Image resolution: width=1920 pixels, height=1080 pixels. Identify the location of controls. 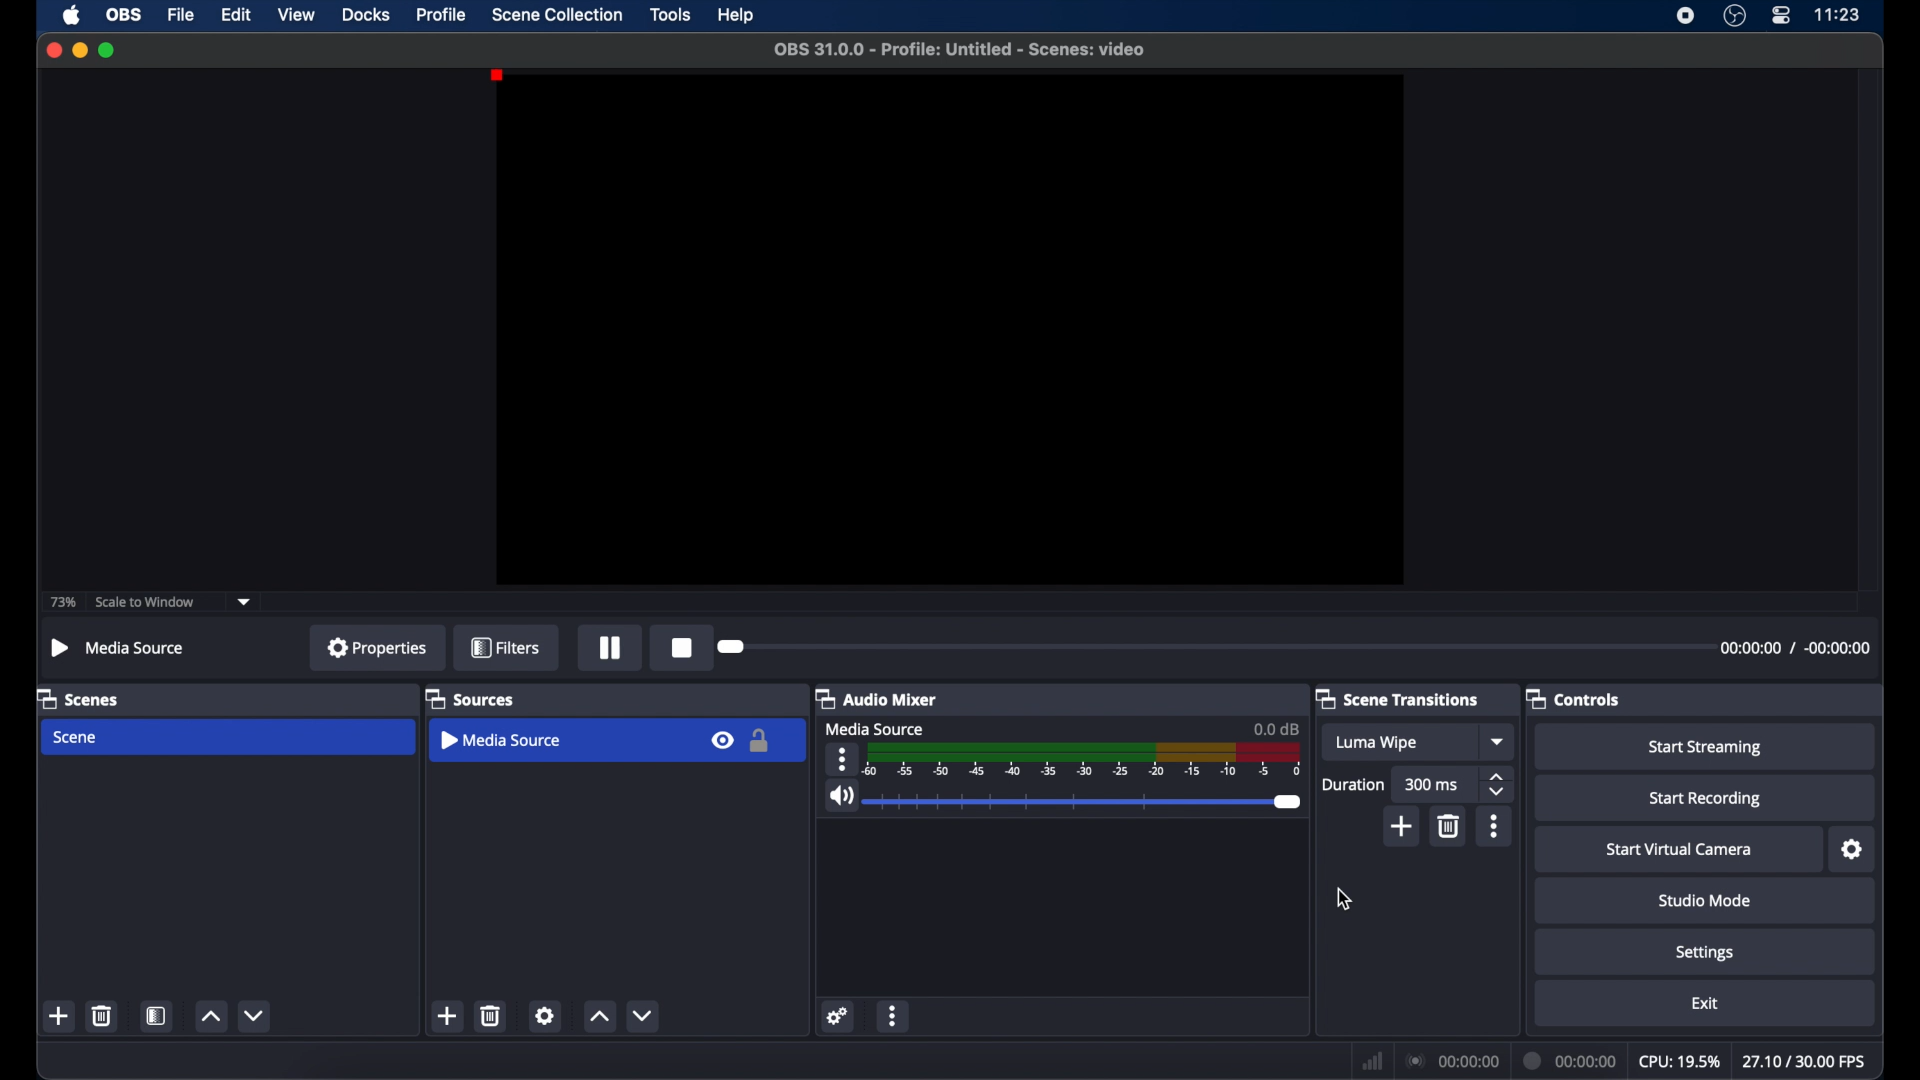
(1573, 698).